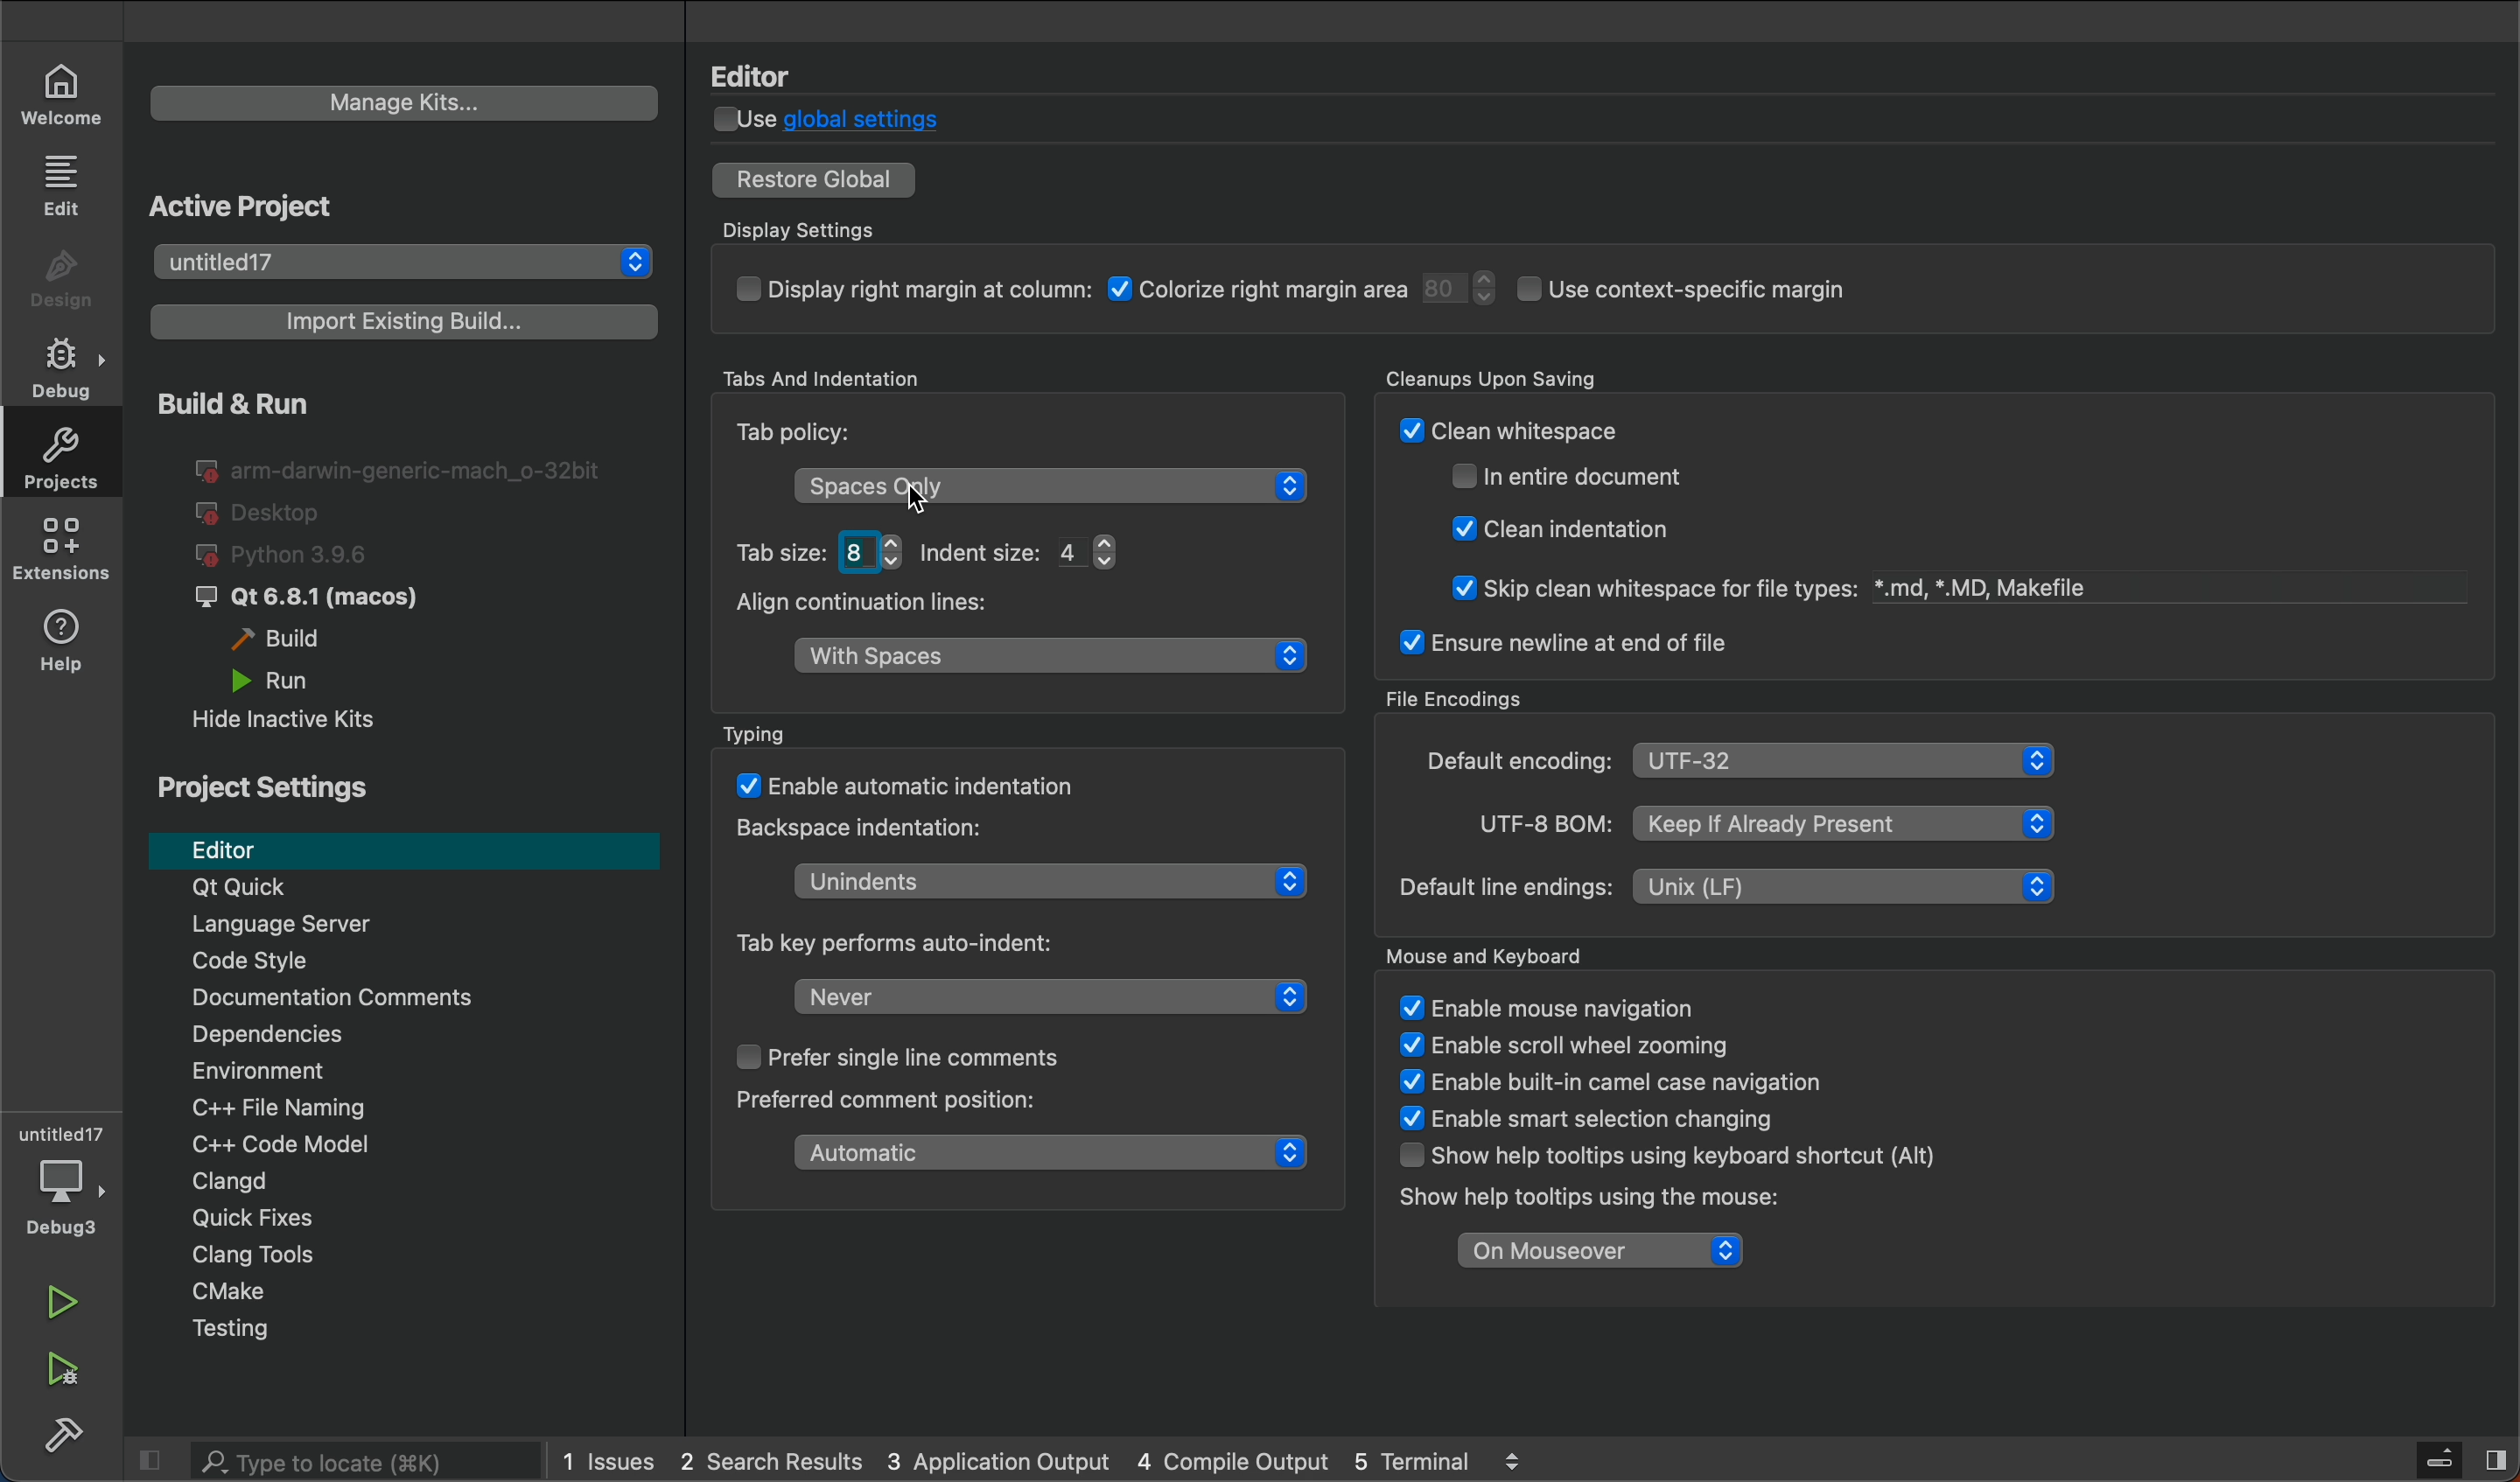 This screenshot has height=1482, width=2520. I want to click on Environment , so click(418, 1074).